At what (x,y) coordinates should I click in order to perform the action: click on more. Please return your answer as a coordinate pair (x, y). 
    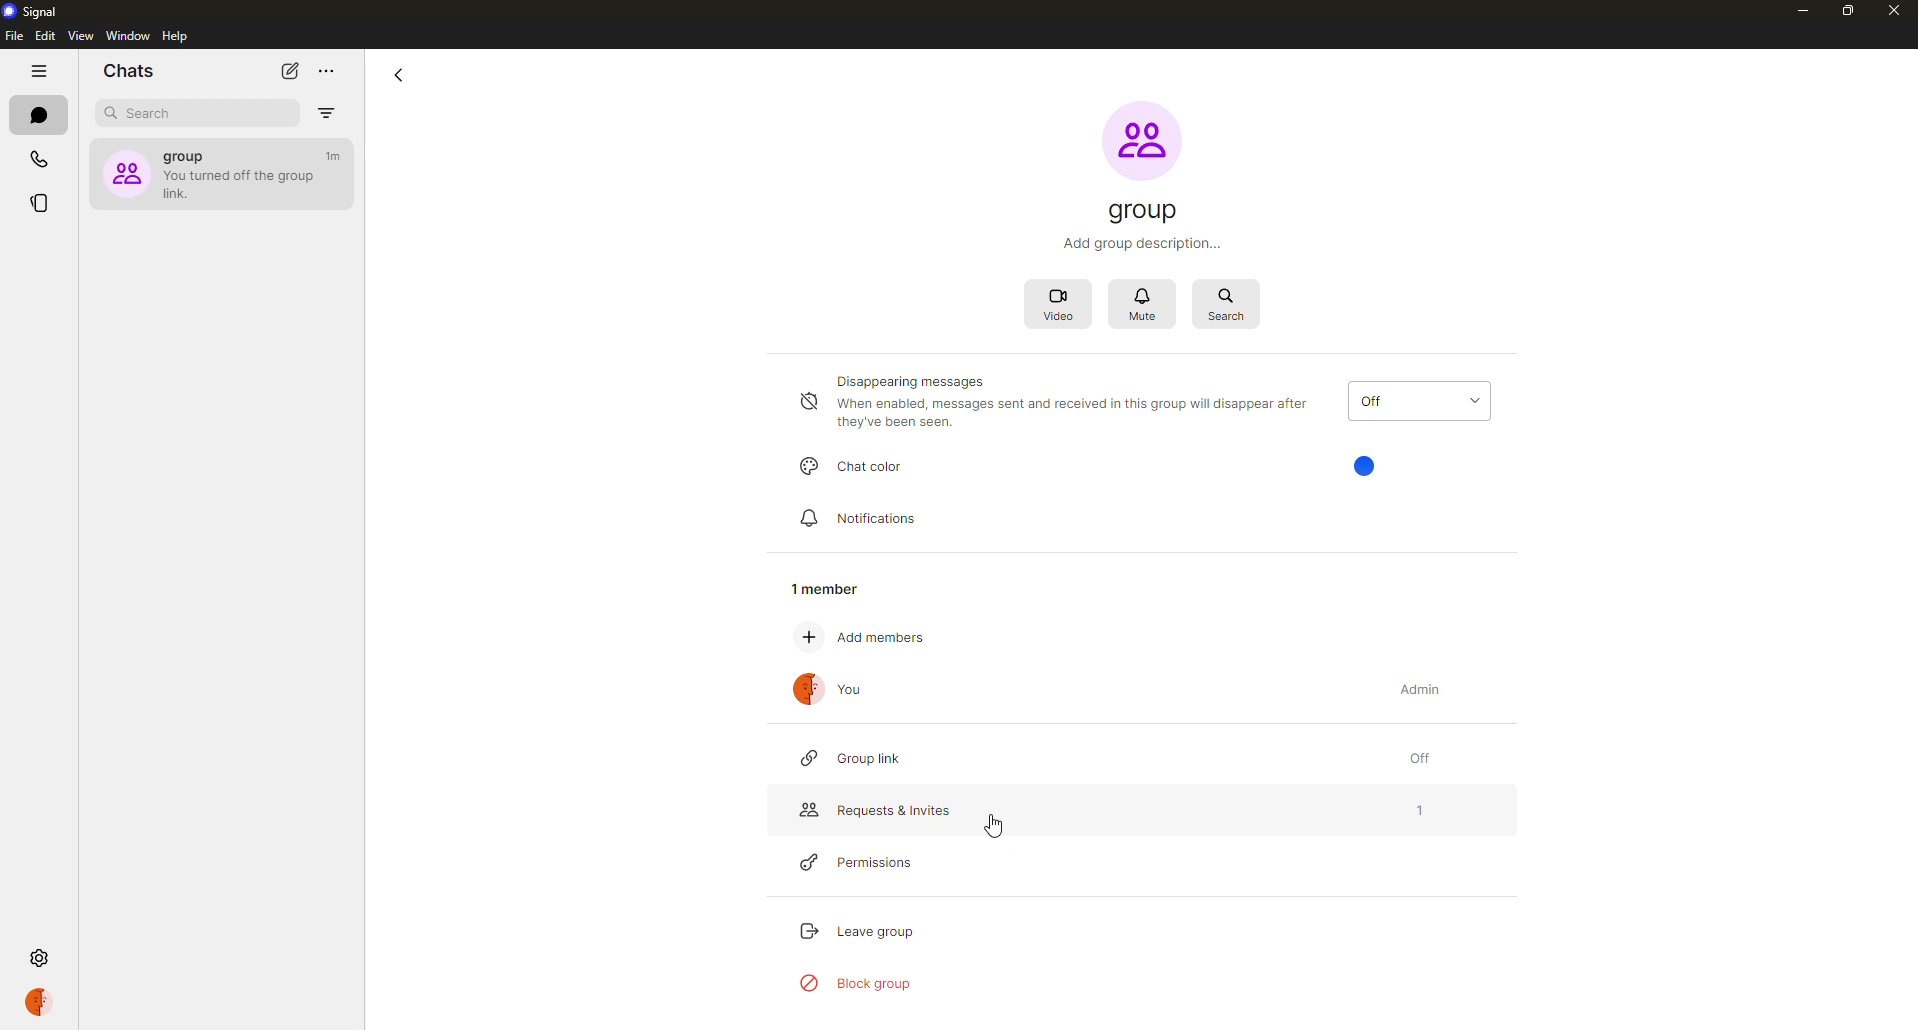
    Looking at the image, I should click on (327, 71).